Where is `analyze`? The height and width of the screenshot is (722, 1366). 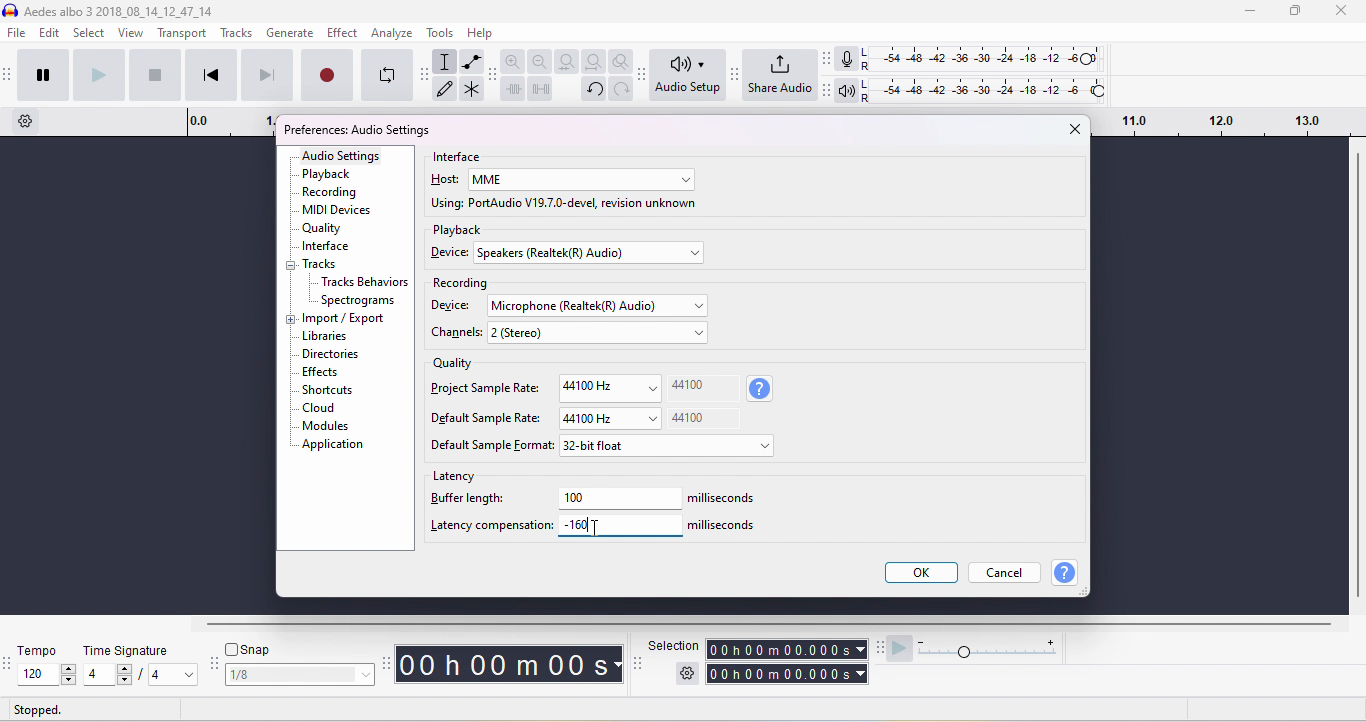
analyze is located at coordinates (392, 32).